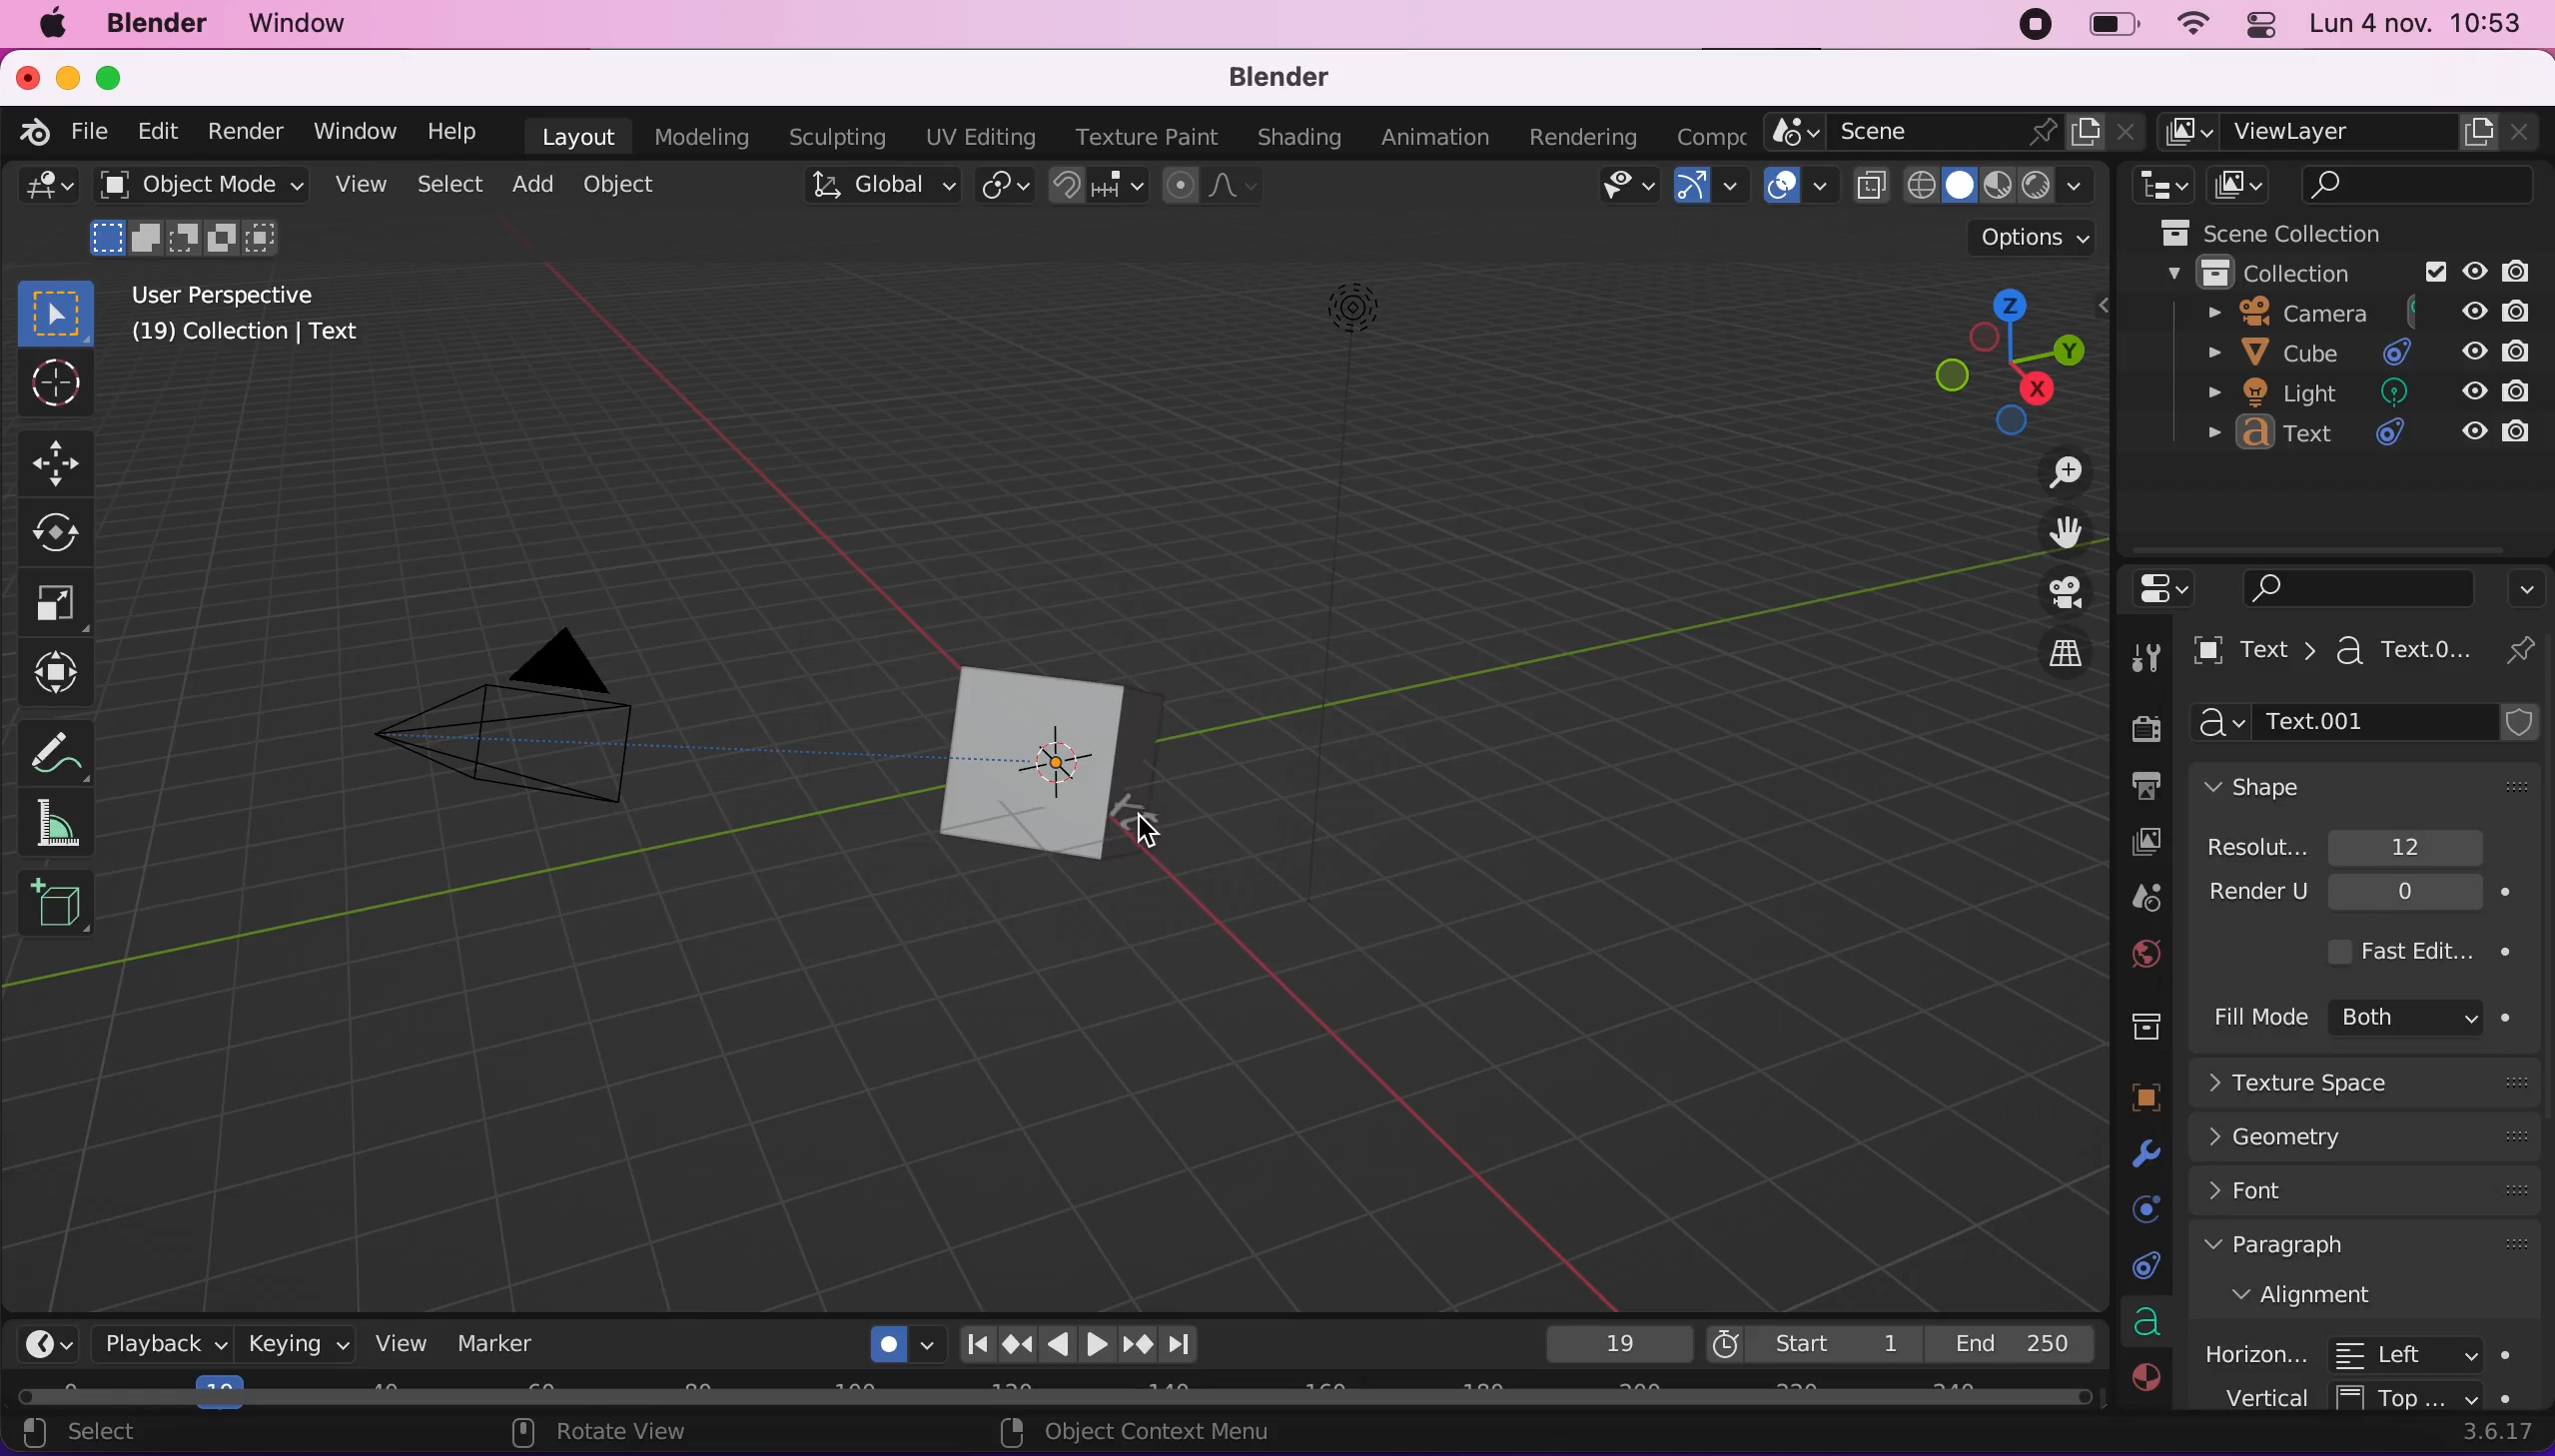 Image resolution: width=2555 pixels, height=1456 pixels. I want to click on close, so click(29, 78).